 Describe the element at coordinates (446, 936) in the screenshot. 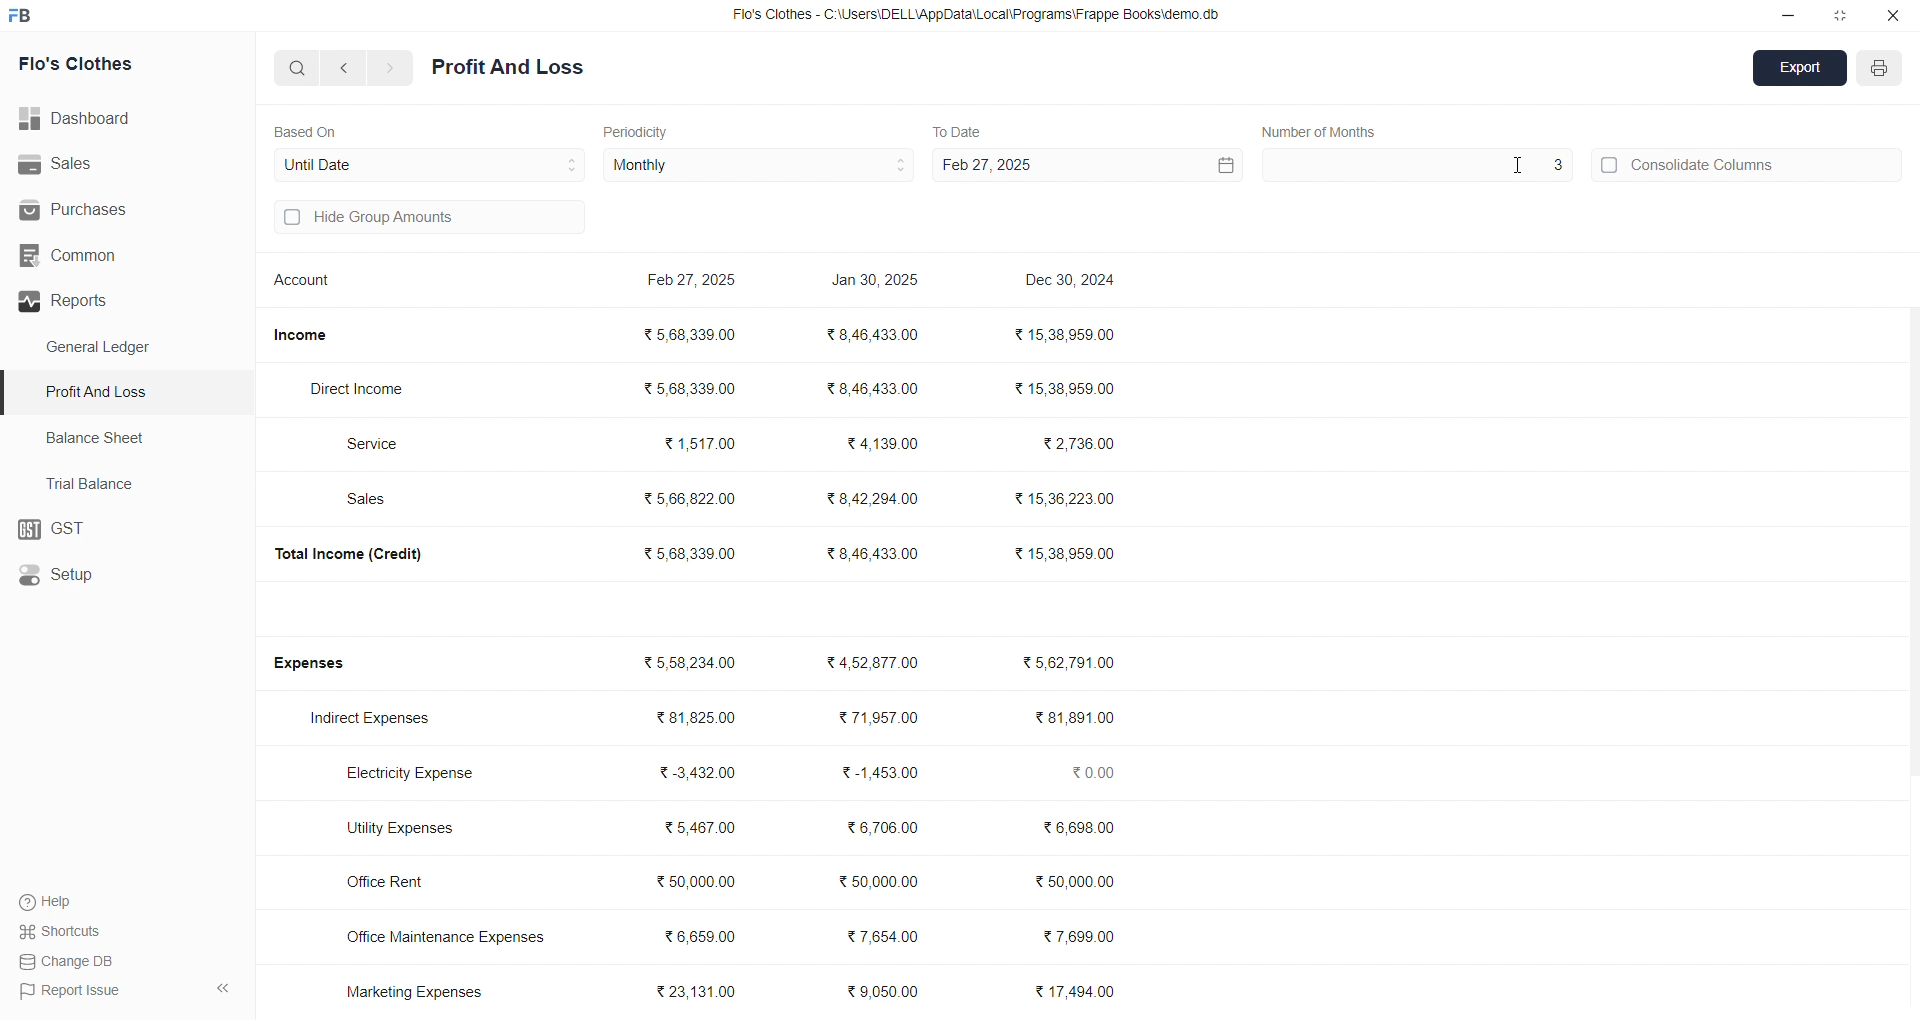

I see `Office Maintenance Expenses` at that location.